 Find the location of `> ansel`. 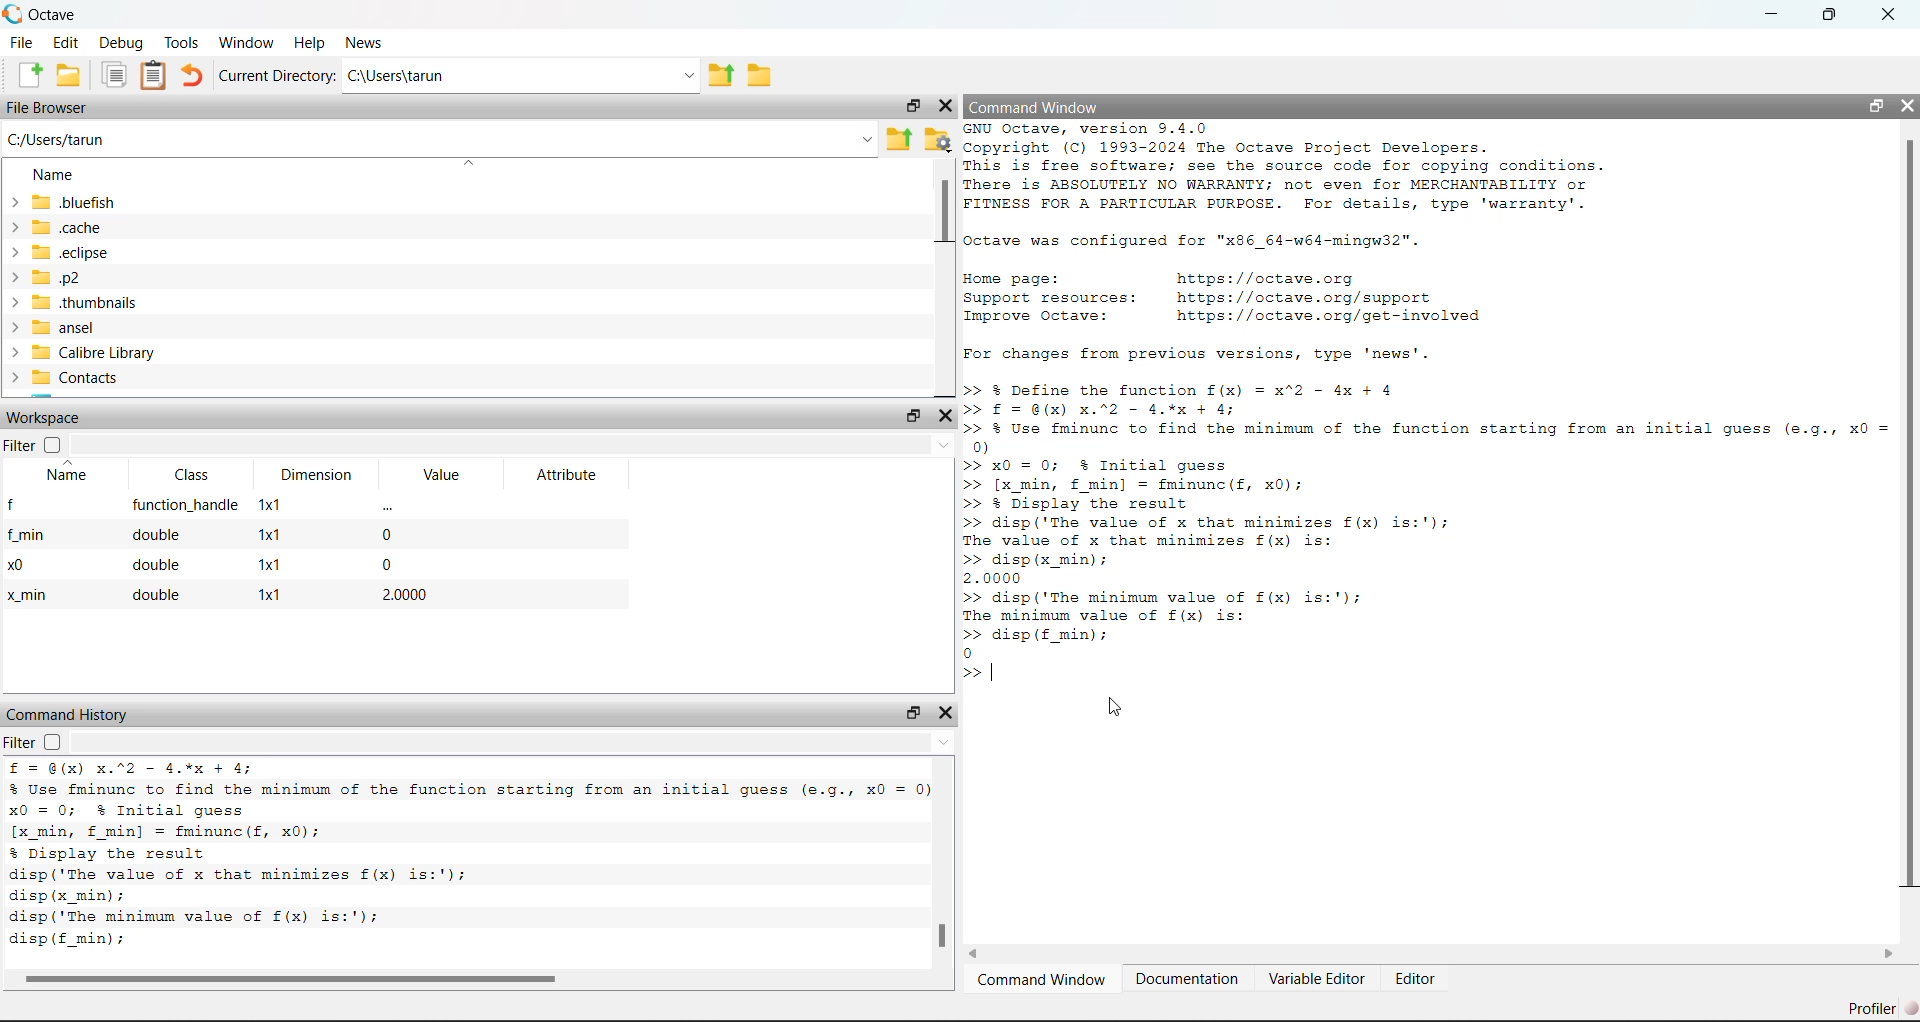

> ansel is located at coordinates (59, 326).